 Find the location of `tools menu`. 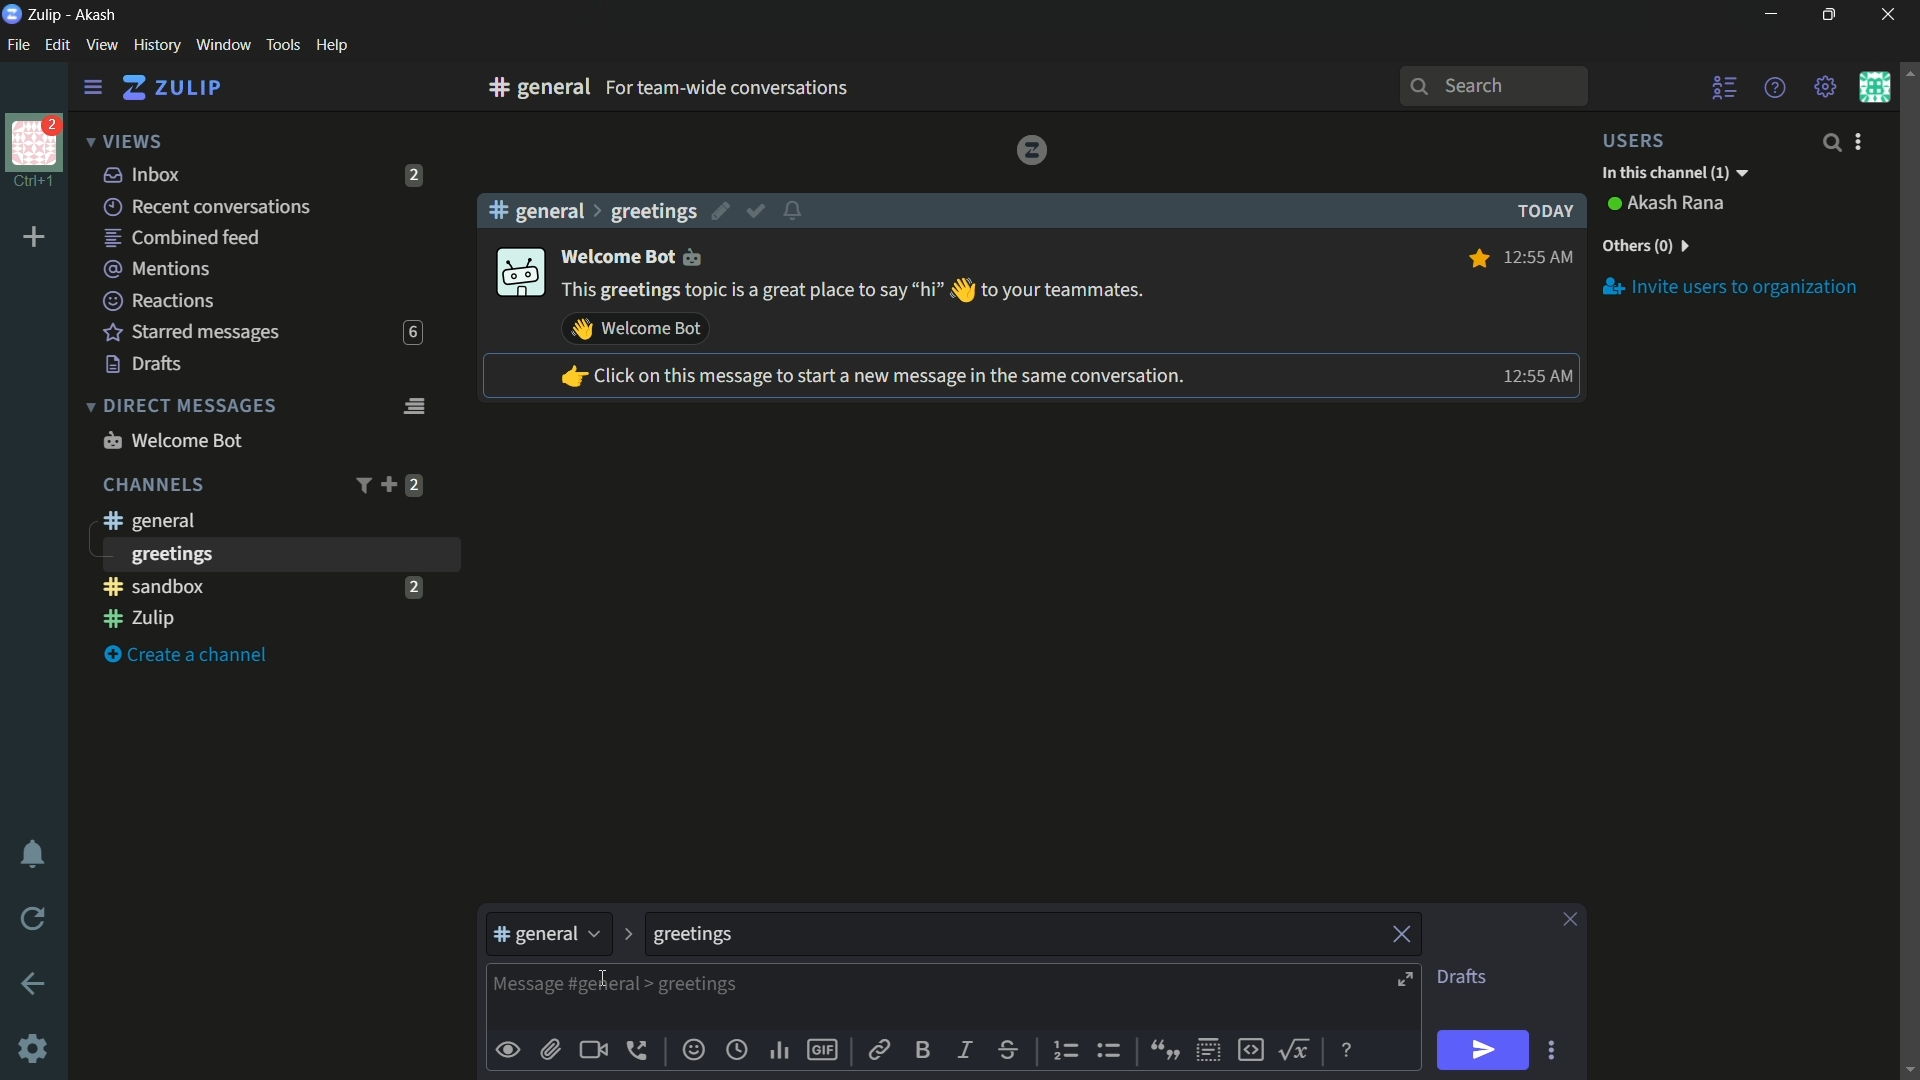

tools menu is located at coordinates (282, 45).